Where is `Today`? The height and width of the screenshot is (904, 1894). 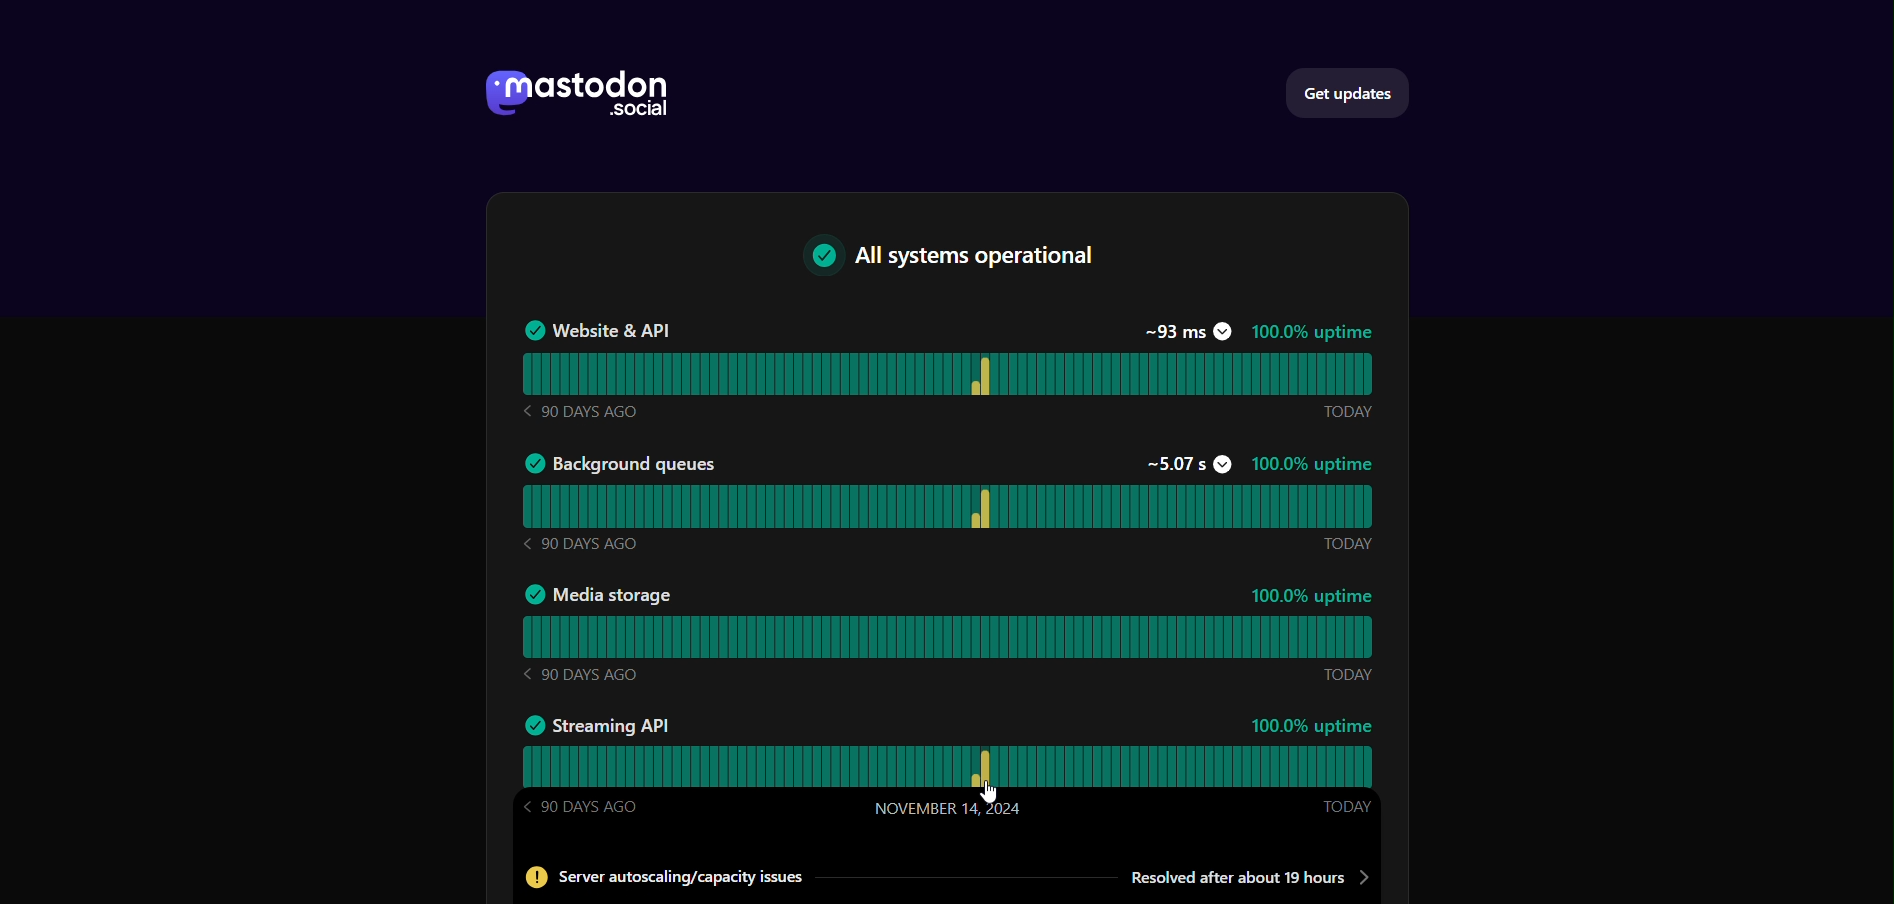 Today is located at coordinates (1345, 544).